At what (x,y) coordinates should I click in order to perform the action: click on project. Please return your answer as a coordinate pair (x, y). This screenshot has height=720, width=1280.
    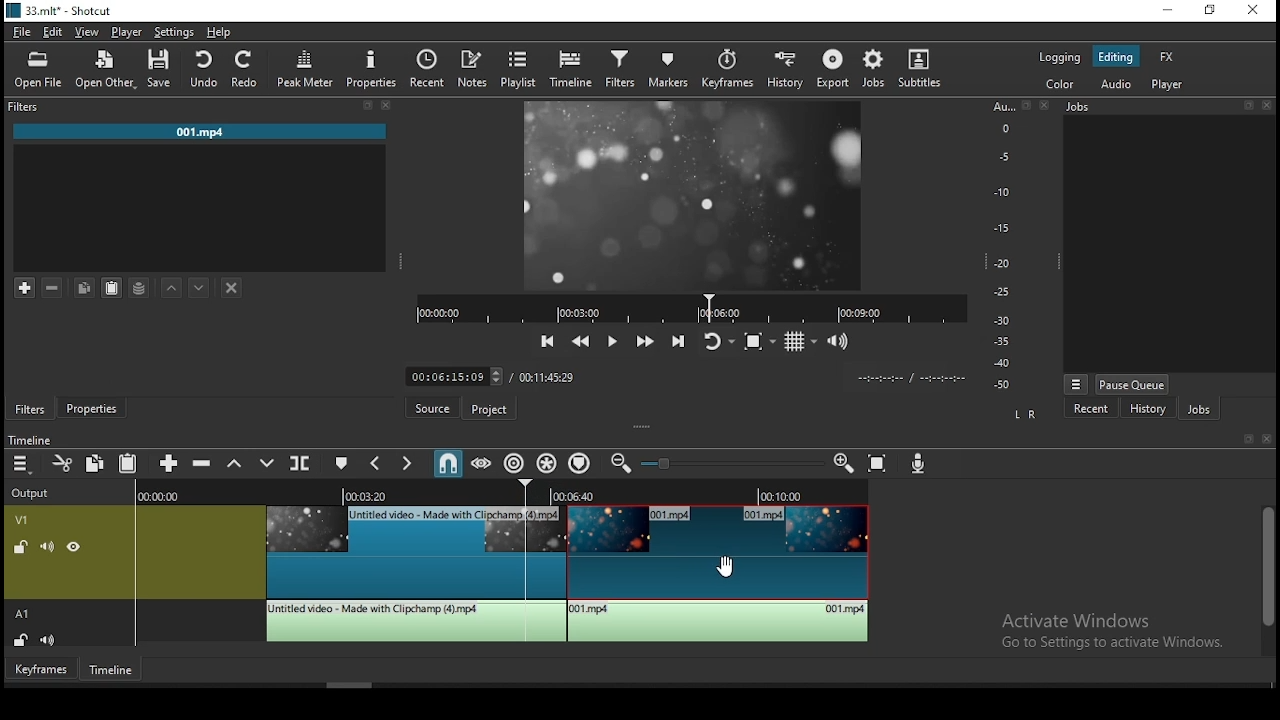
    Looking at the image, I should click on (486, 410).